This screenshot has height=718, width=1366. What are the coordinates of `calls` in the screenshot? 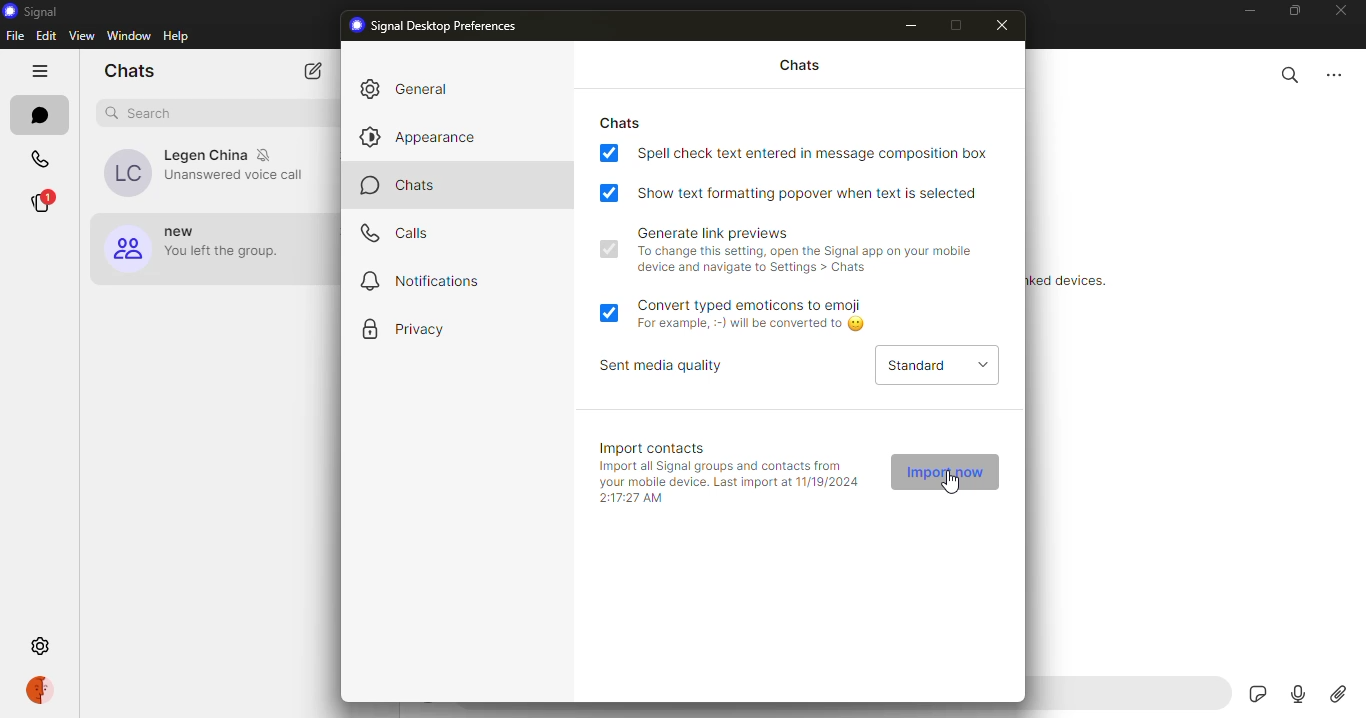 It's located at (40, 160).